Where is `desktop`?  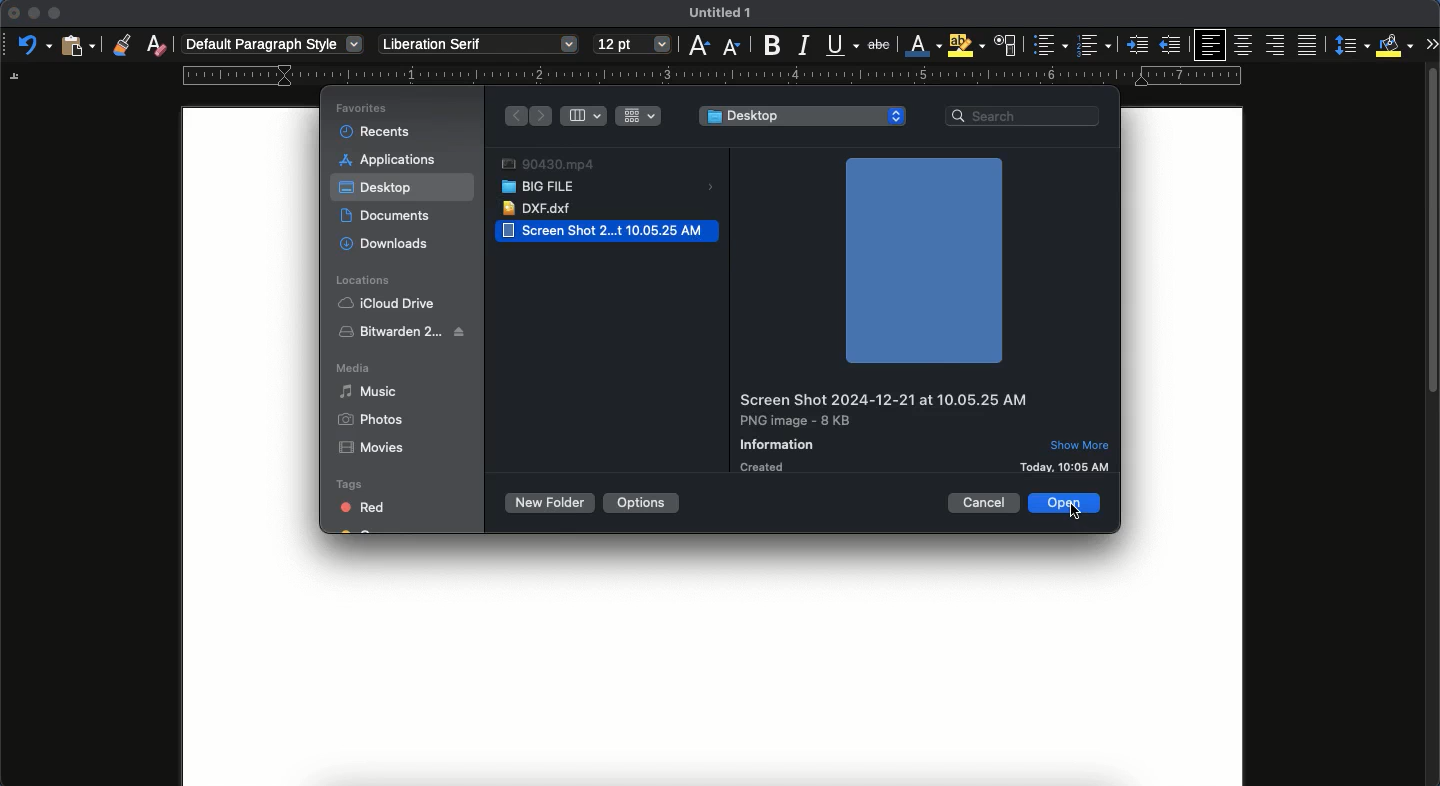
desktop is located at coordinates (377, 189).